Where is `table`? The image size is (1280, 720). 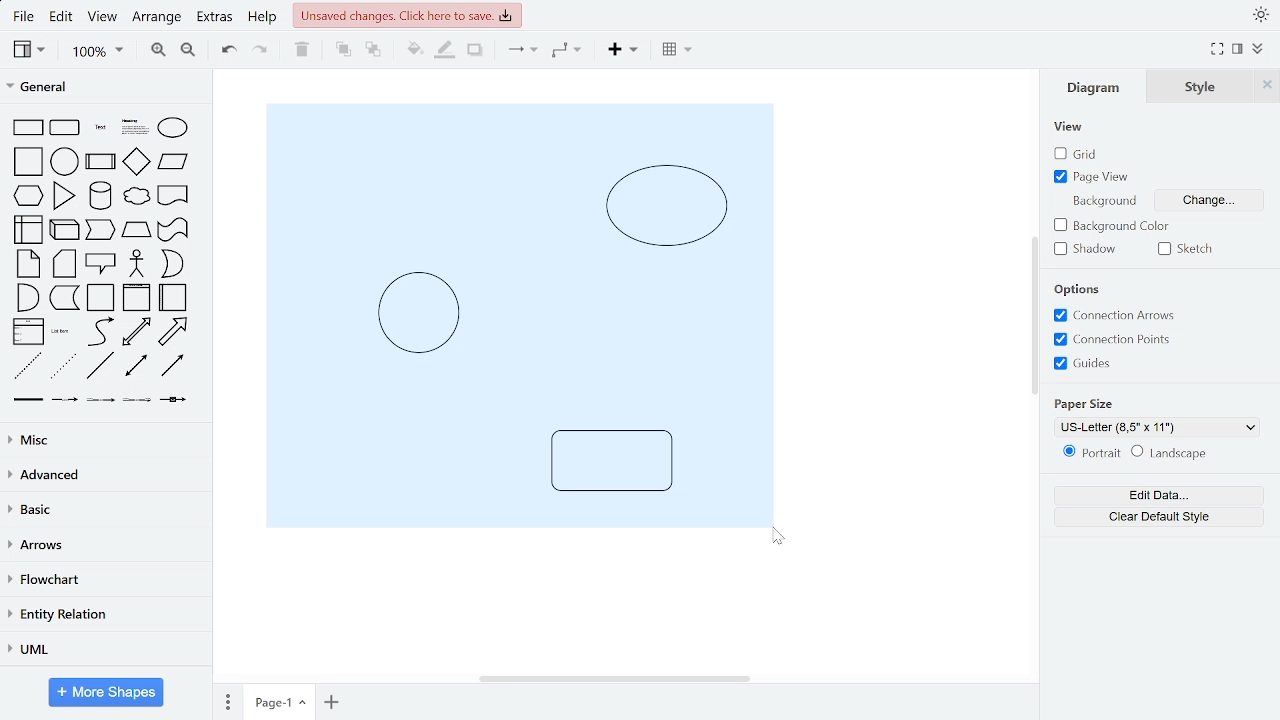 table is located at coordinates (674, 51).